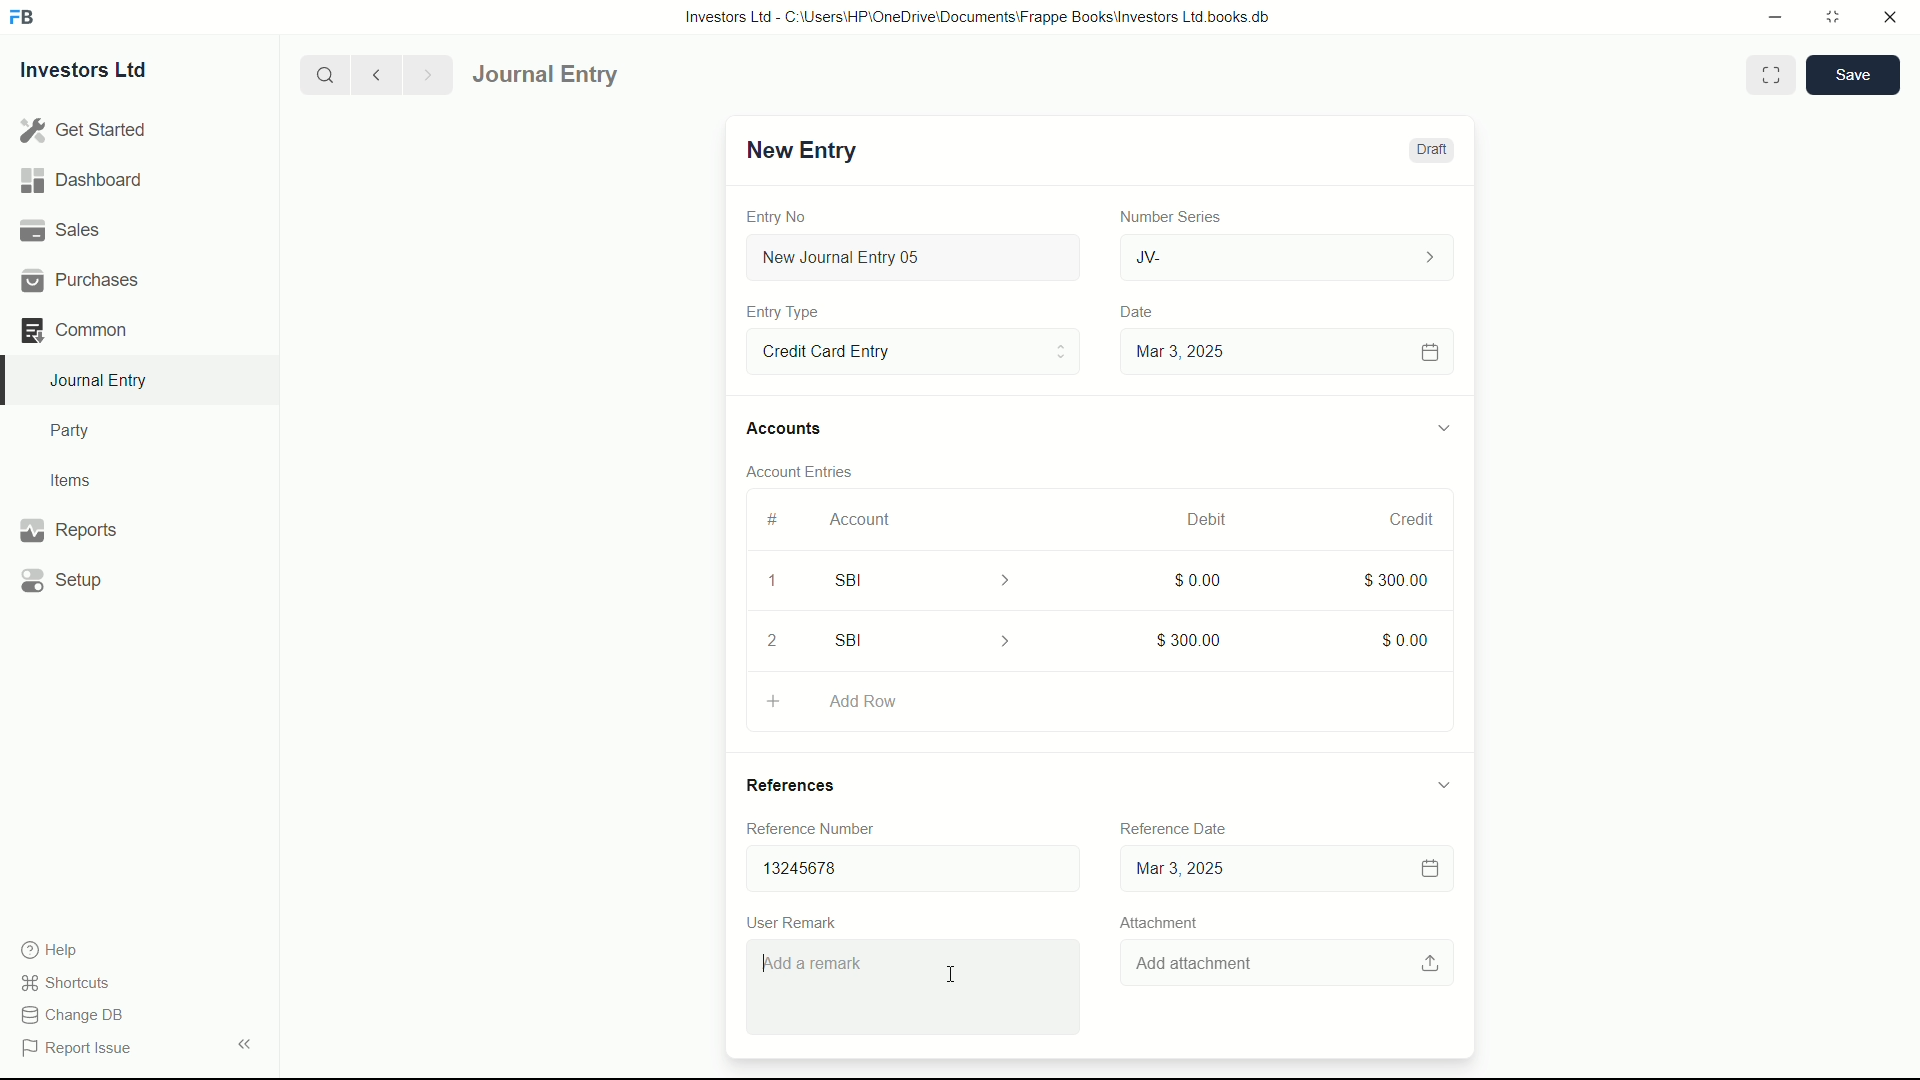  What do you see at coordinates (950, 976) in the screenshot?
I see `cursor` at bounding box center [950, 976].